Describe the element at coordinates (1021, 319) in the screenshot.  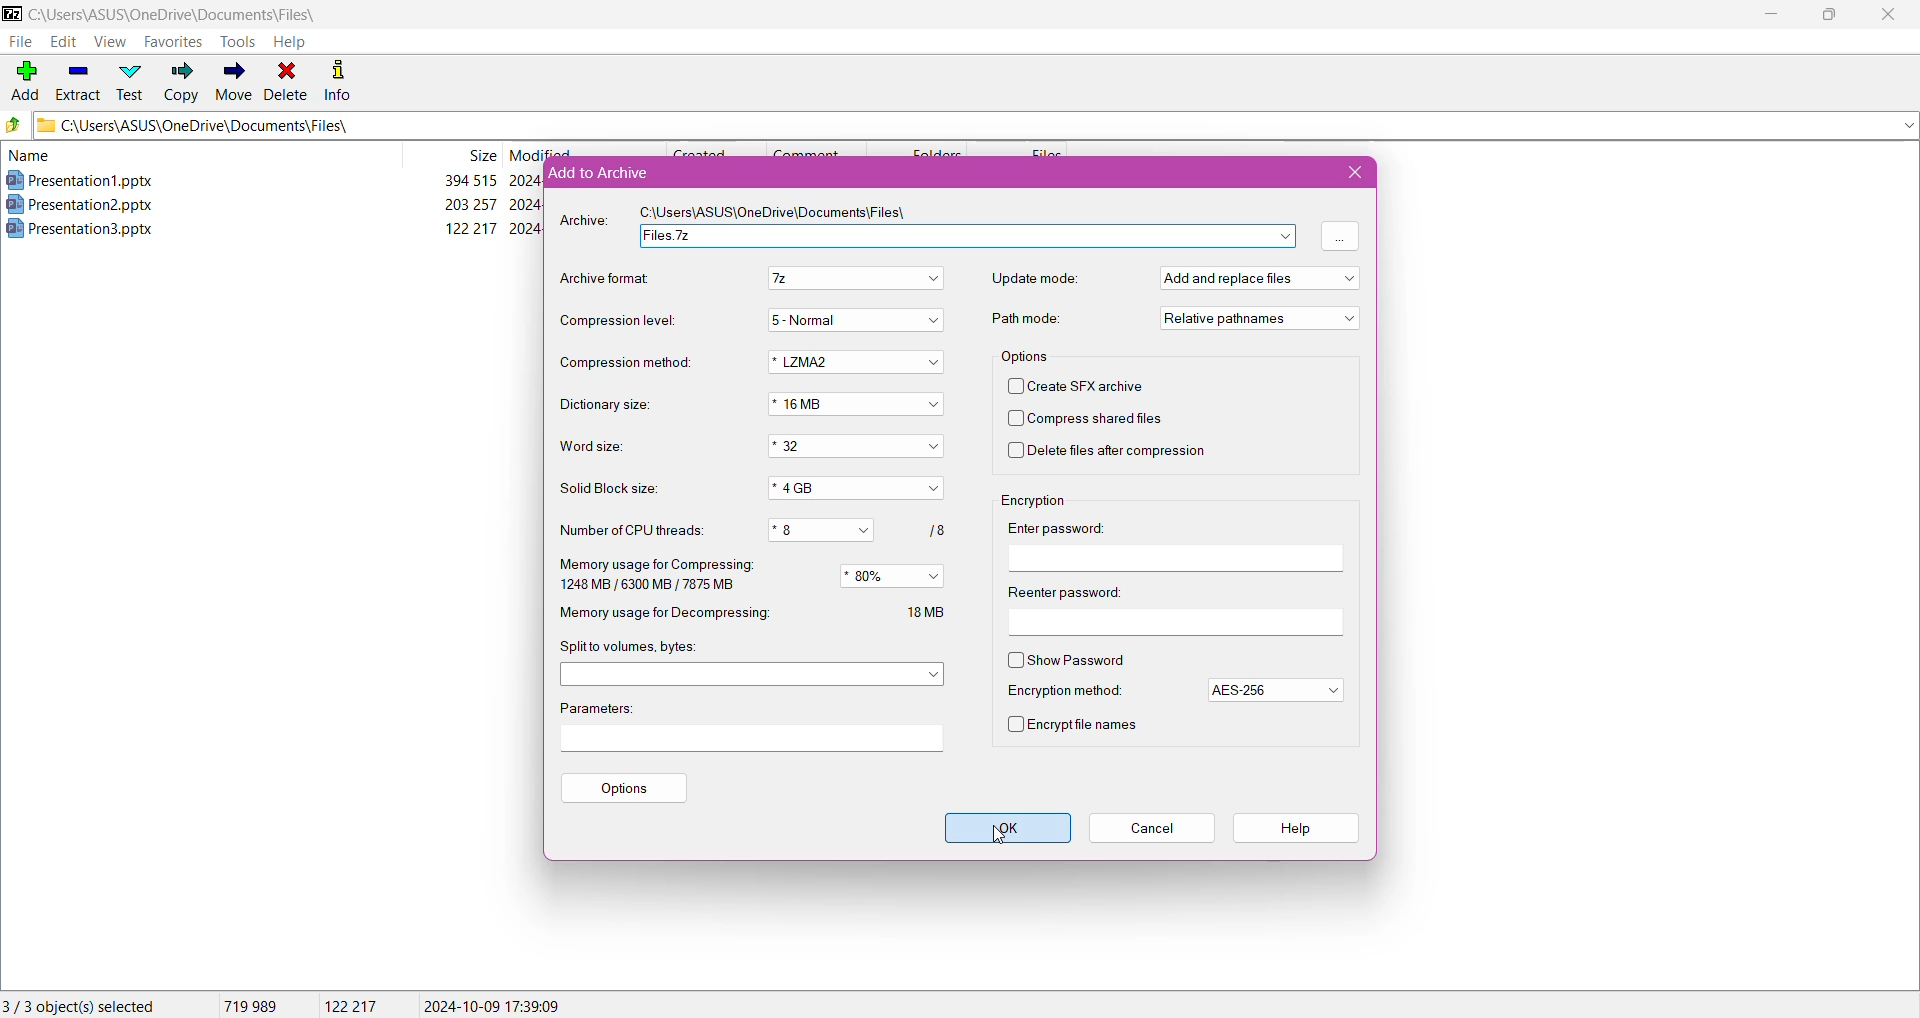
I see `Path mode` at that location.